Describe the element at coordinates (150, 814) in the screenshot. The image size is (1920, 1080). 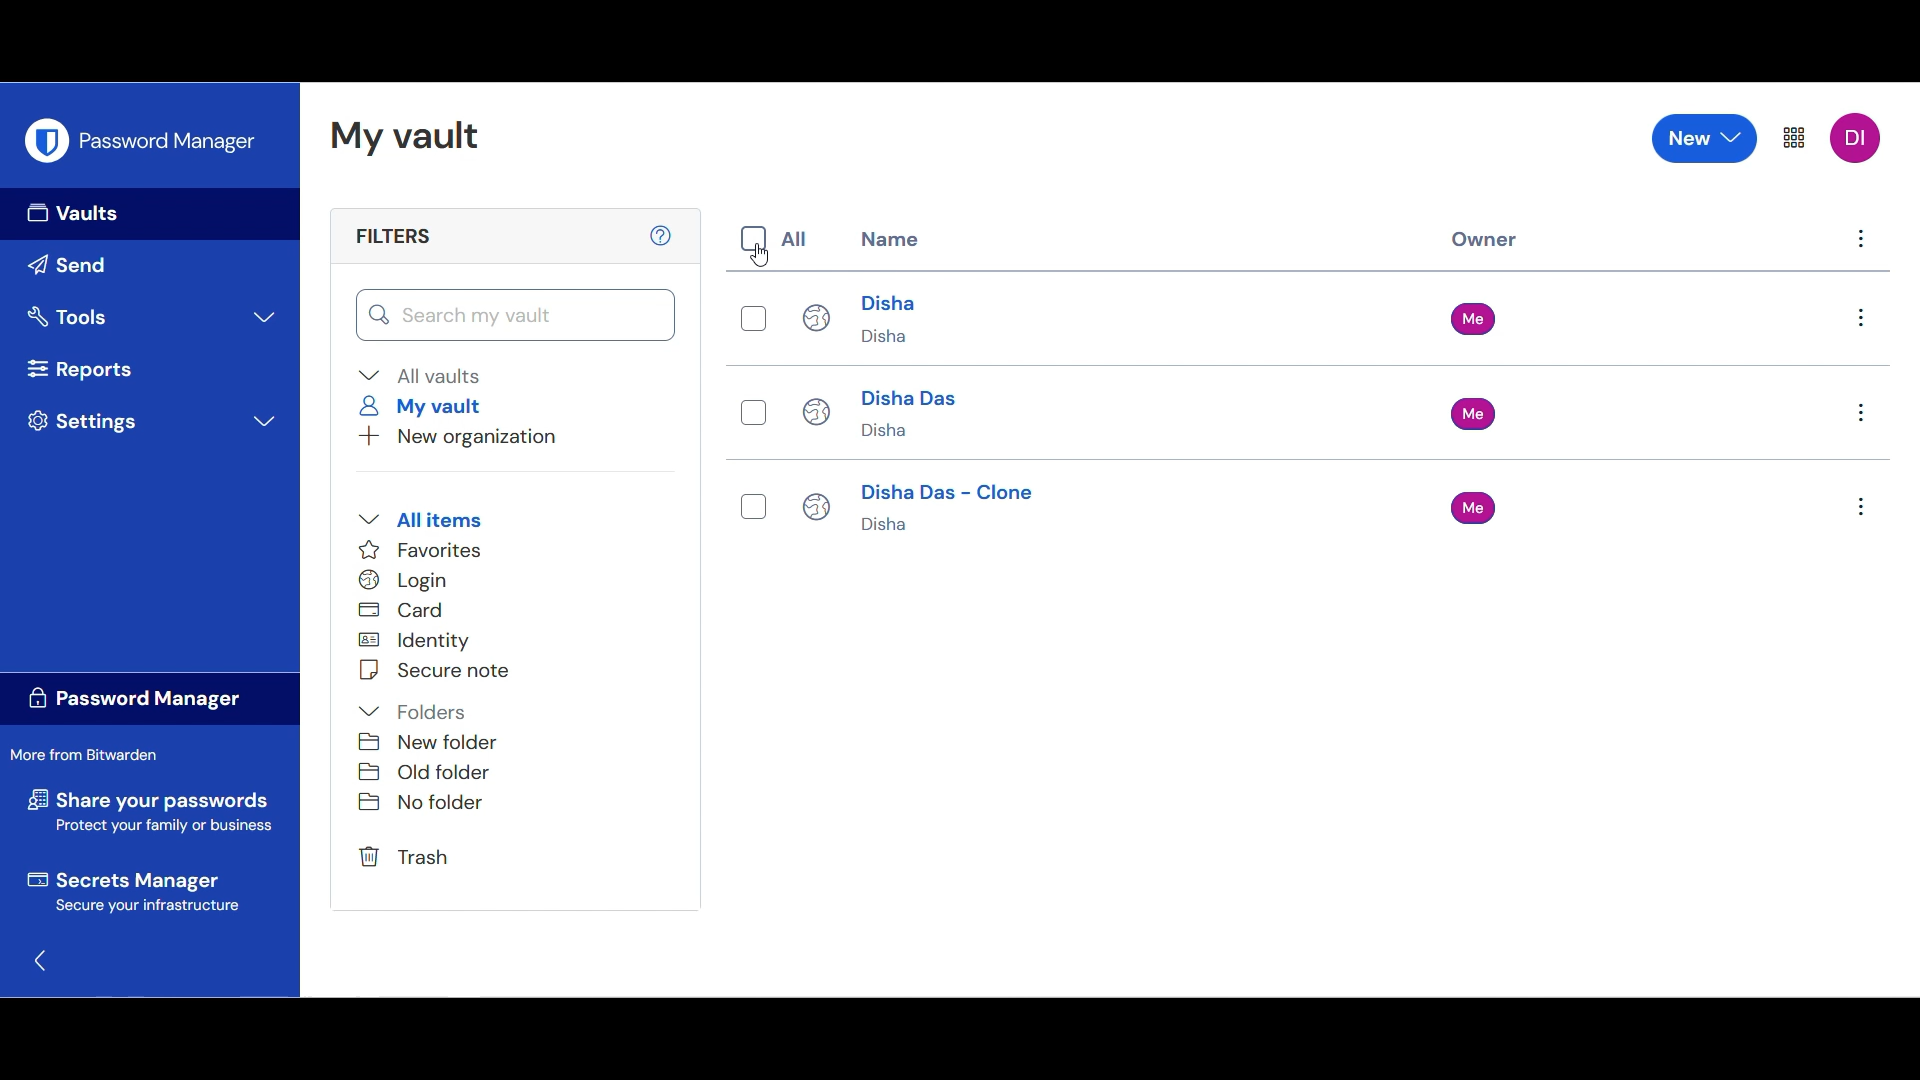
I see `Share your passwords     Protect your family or business` at that location.